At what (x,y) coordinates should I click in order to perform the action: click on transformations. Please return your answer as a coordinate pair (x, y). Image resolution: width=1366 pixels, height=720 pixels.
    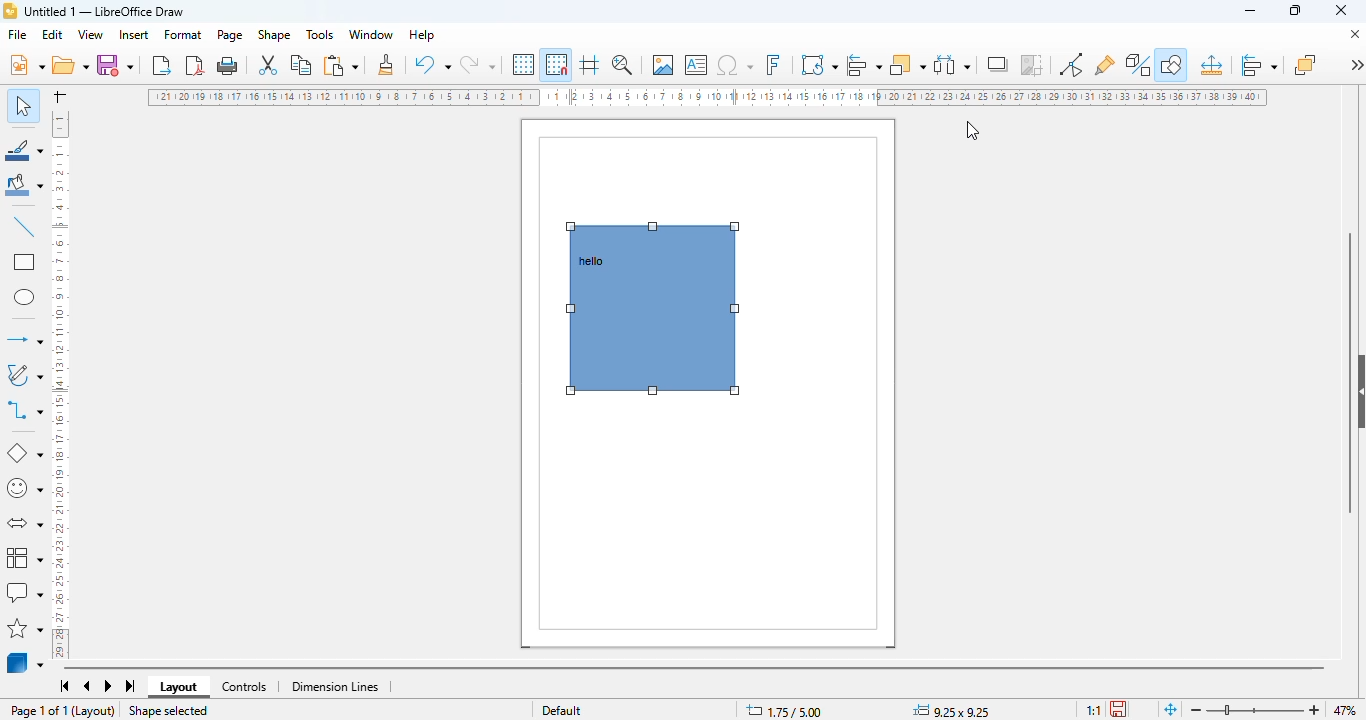
    Looking at the image, I should click on (820, 64).